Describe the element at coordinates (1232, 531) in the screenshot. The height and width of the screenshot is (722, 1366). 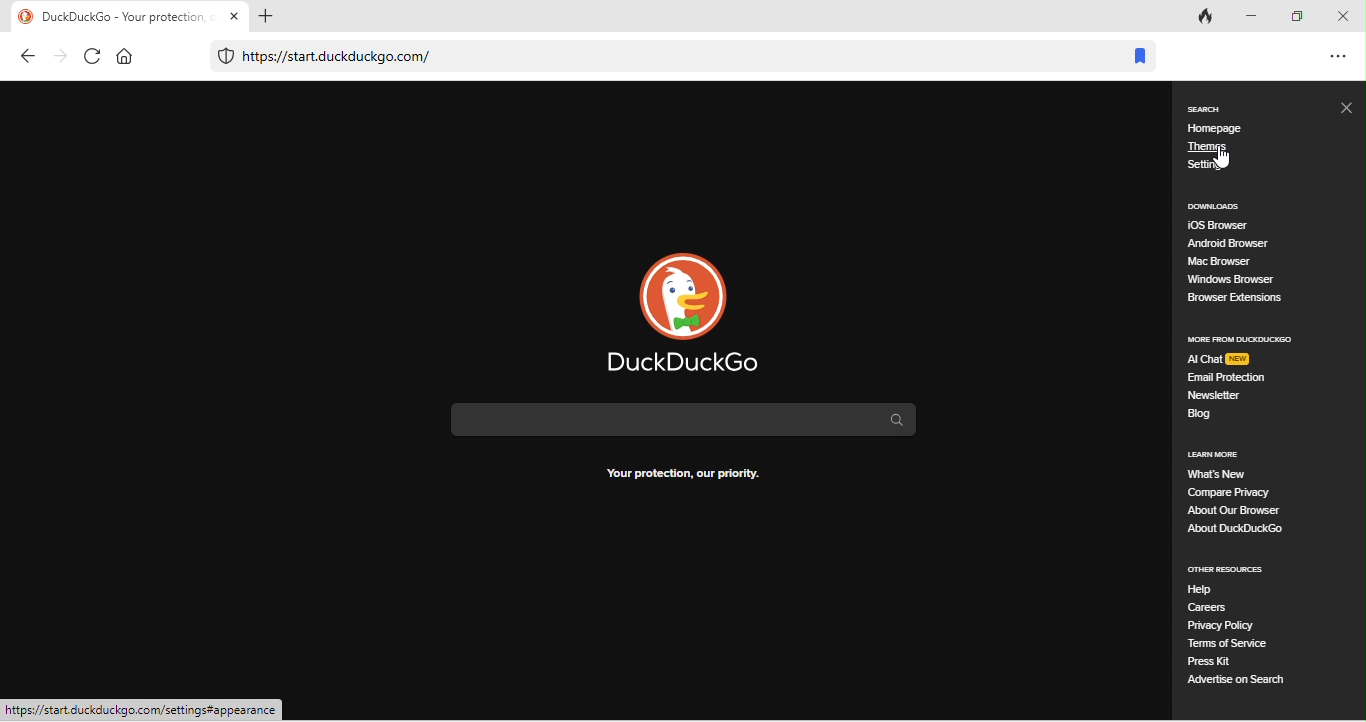
I see `about duck duck go` at that location.